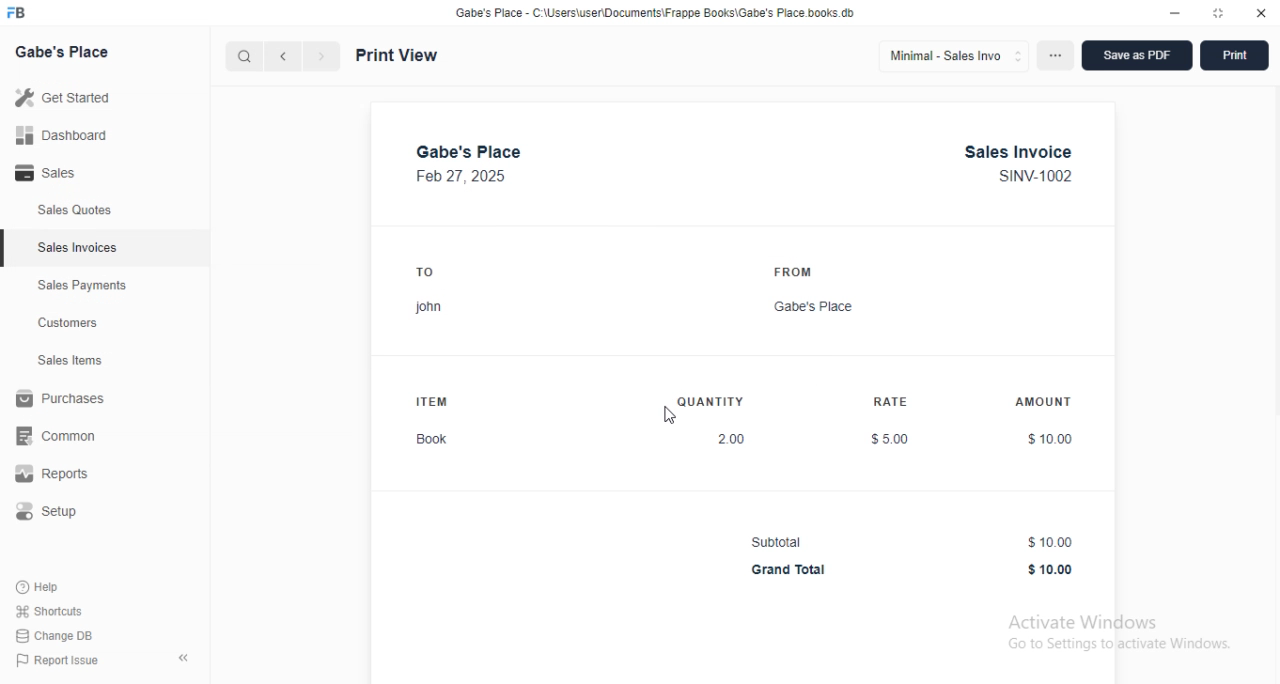 This screenshot has width=1280, height=684. Describe the element at coordinates (1235, 55) in the screenshot. I see `print` at that location.